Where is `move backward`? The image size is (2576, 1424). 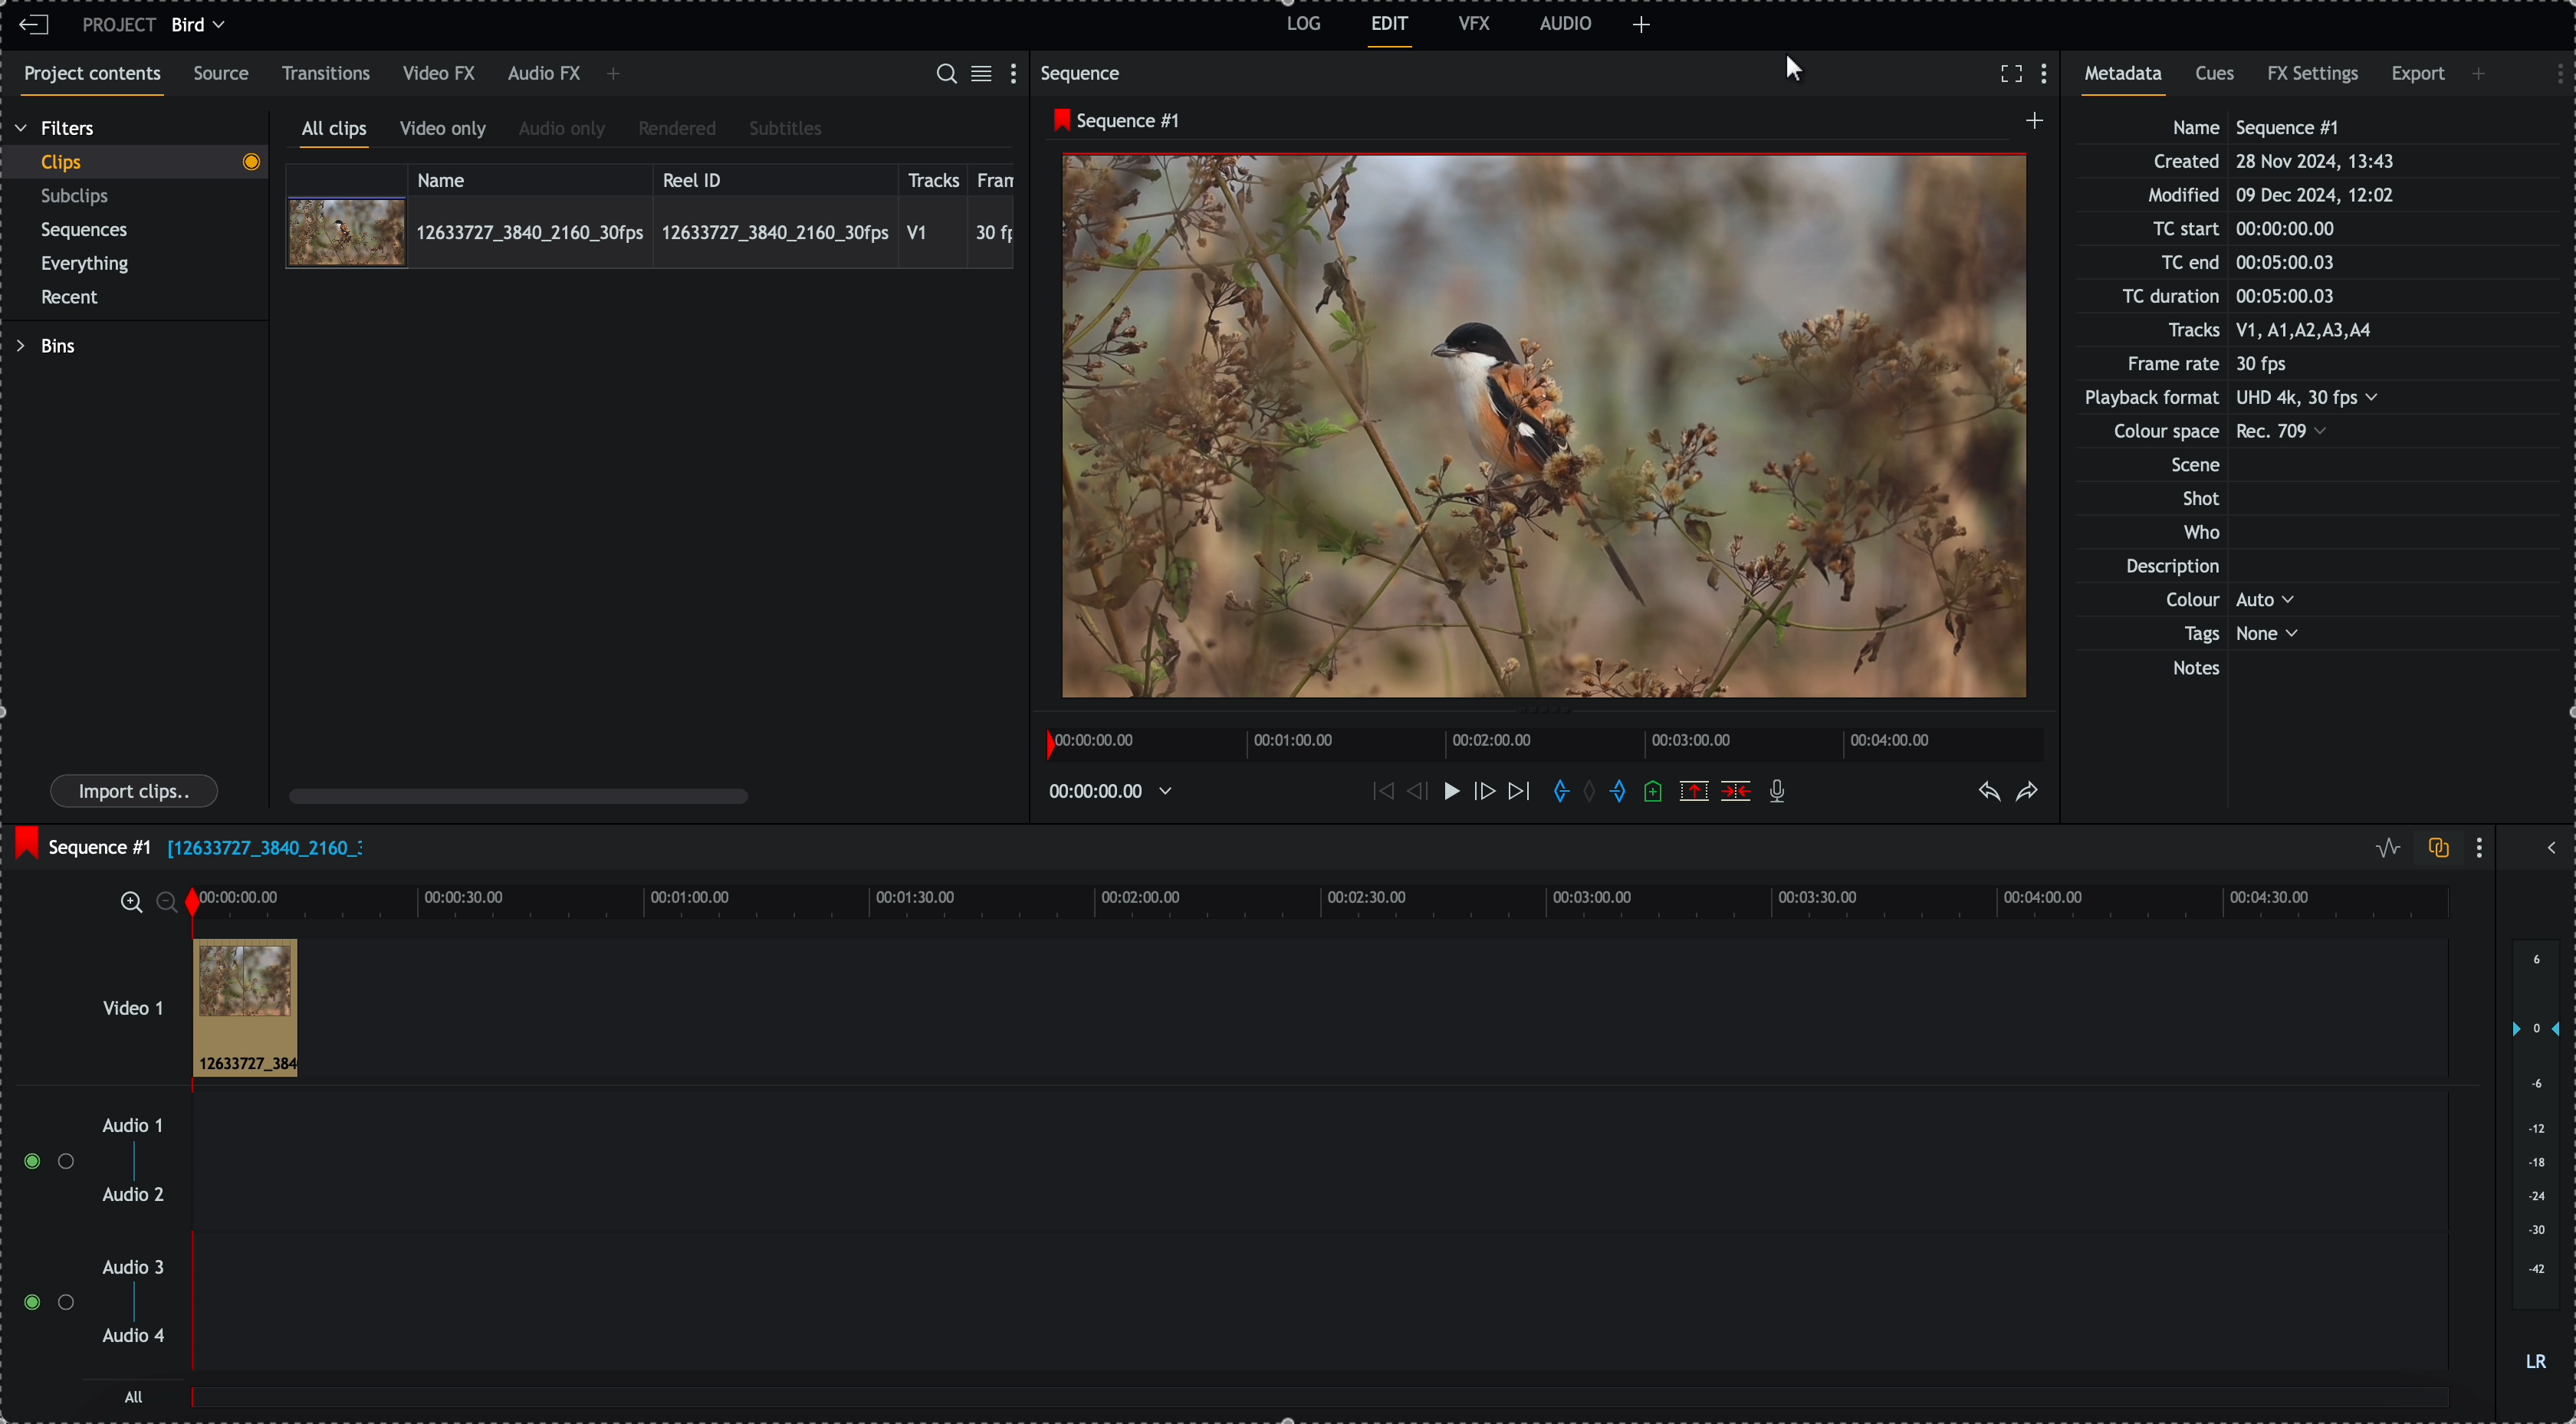
move backward is located at coordinates (1380, 794).